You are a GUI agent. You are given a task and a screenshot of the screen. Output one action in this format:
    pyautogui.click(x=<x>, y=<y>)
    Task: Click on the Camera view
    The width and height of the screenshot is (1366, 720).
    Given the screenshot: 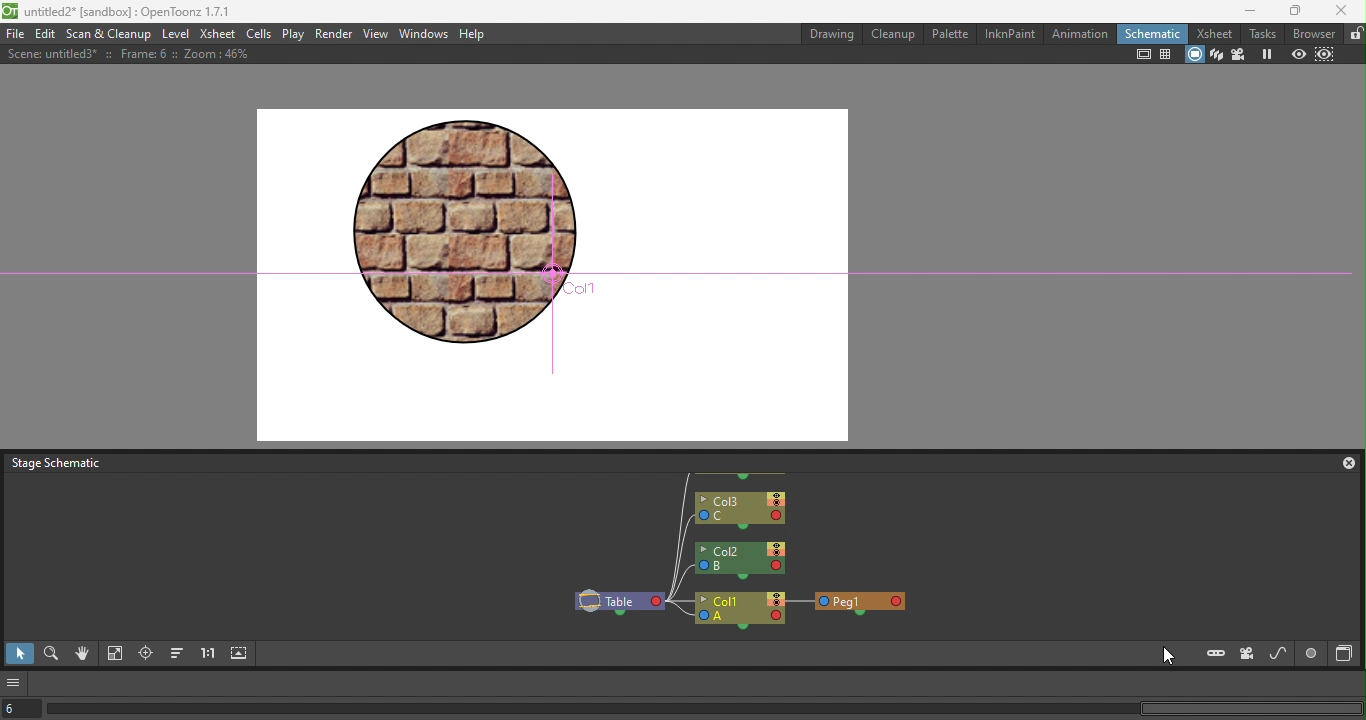 What is the action you would take?
    pyautogui.click(x=1240, y=55)
    